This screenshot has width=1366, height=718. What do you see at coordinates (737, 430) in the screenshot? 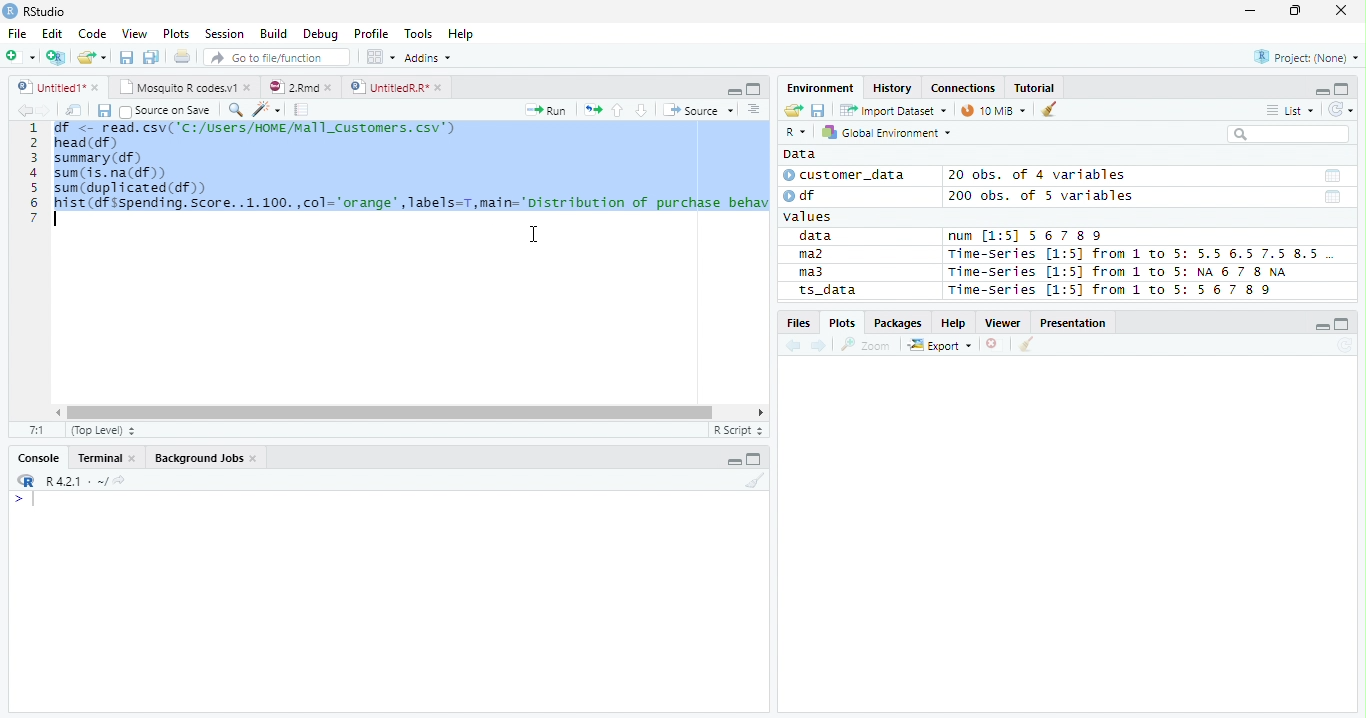
I see `R script` at bounding box center [737, 430].